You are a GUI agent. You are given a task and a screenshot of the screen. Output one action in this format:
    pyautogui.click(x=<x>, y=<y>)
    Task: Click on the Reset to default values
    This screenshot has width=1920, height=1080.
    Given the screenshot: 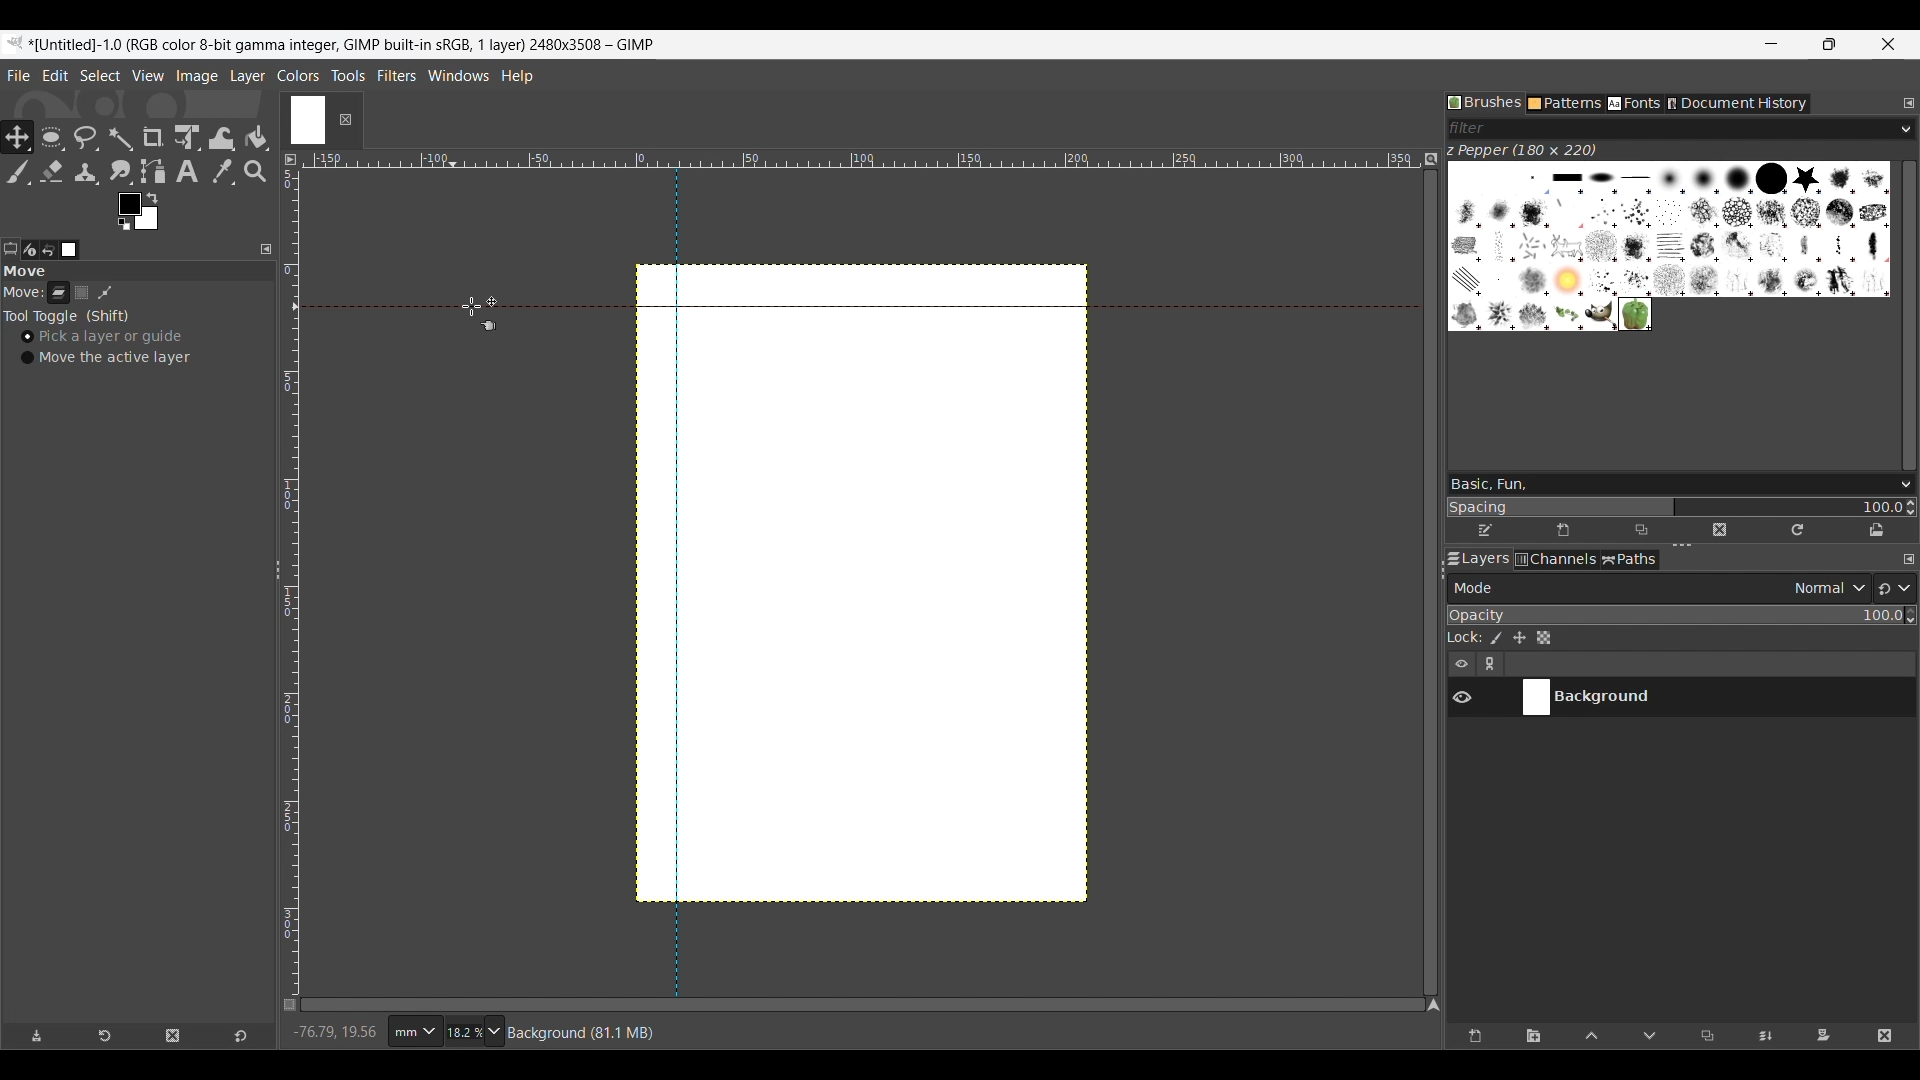 What is the action you would take?
    pyautogui.click(x=240, y=1036)
    